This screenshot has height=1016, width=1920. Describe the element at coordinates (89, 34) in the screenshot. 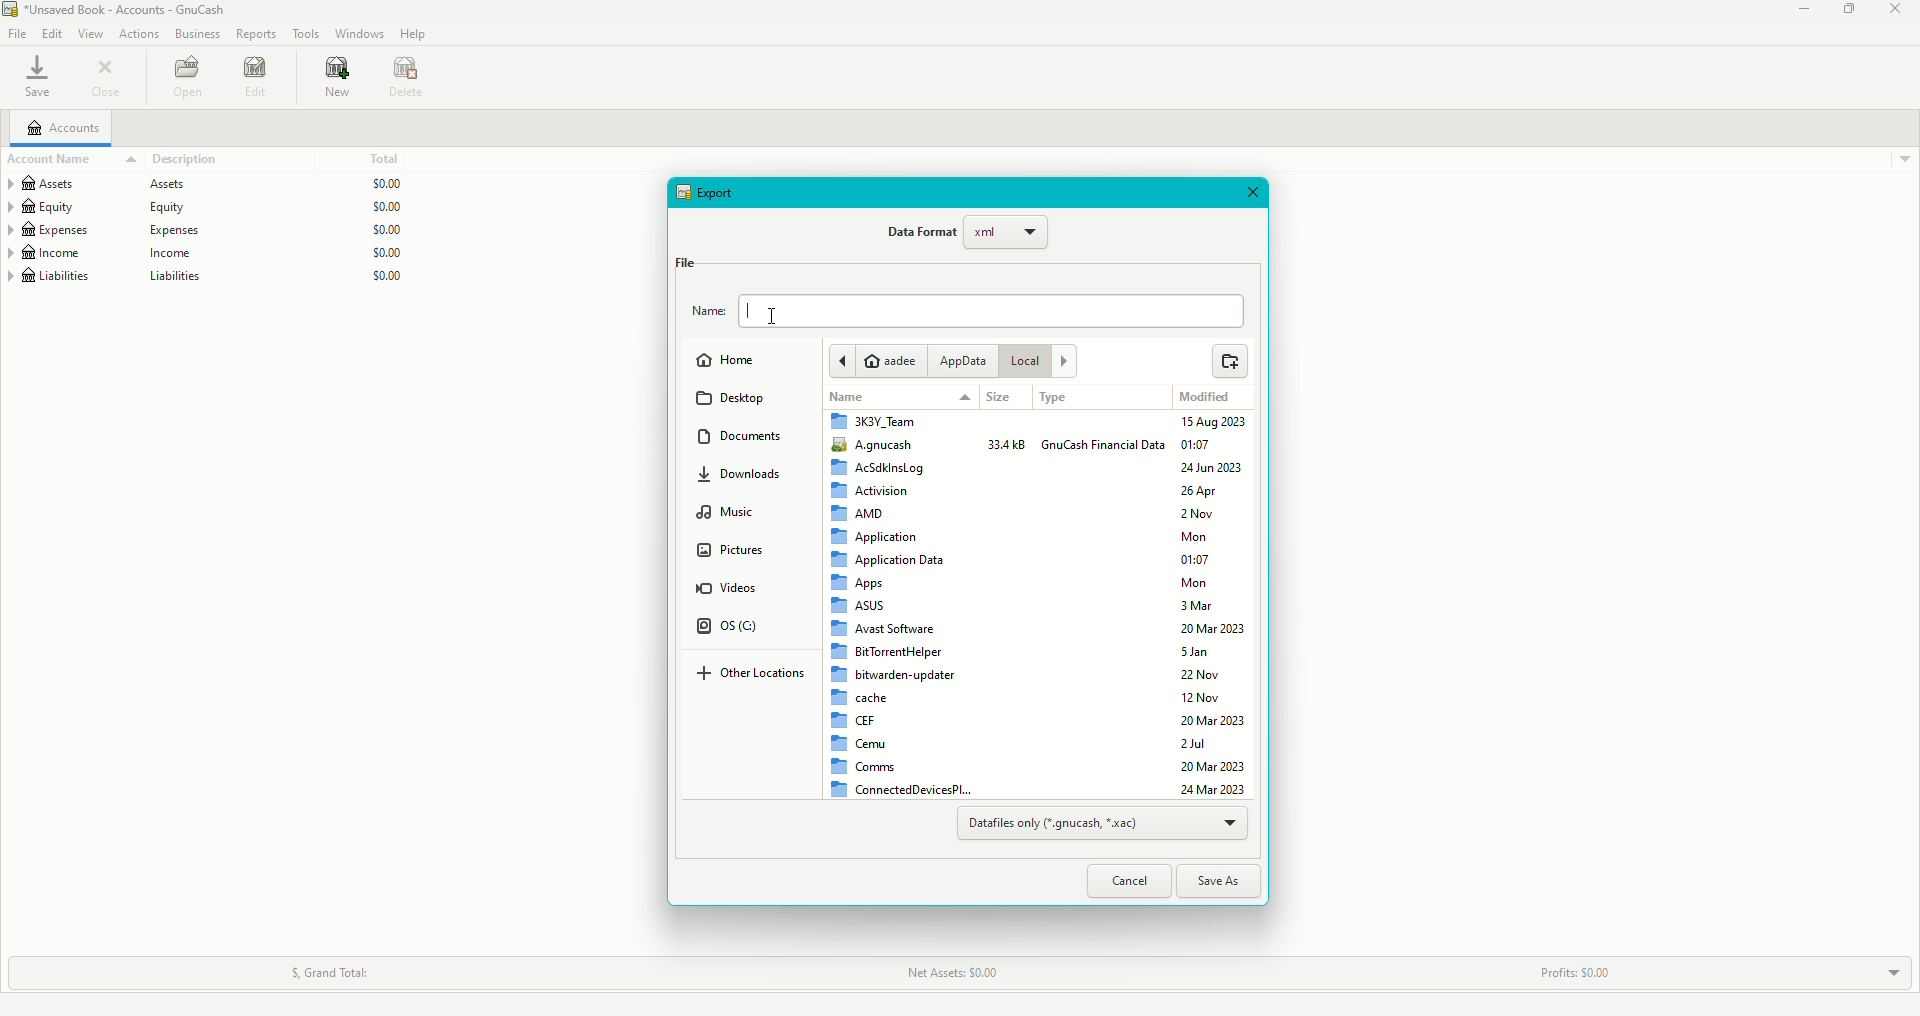

I see `View` at that location.